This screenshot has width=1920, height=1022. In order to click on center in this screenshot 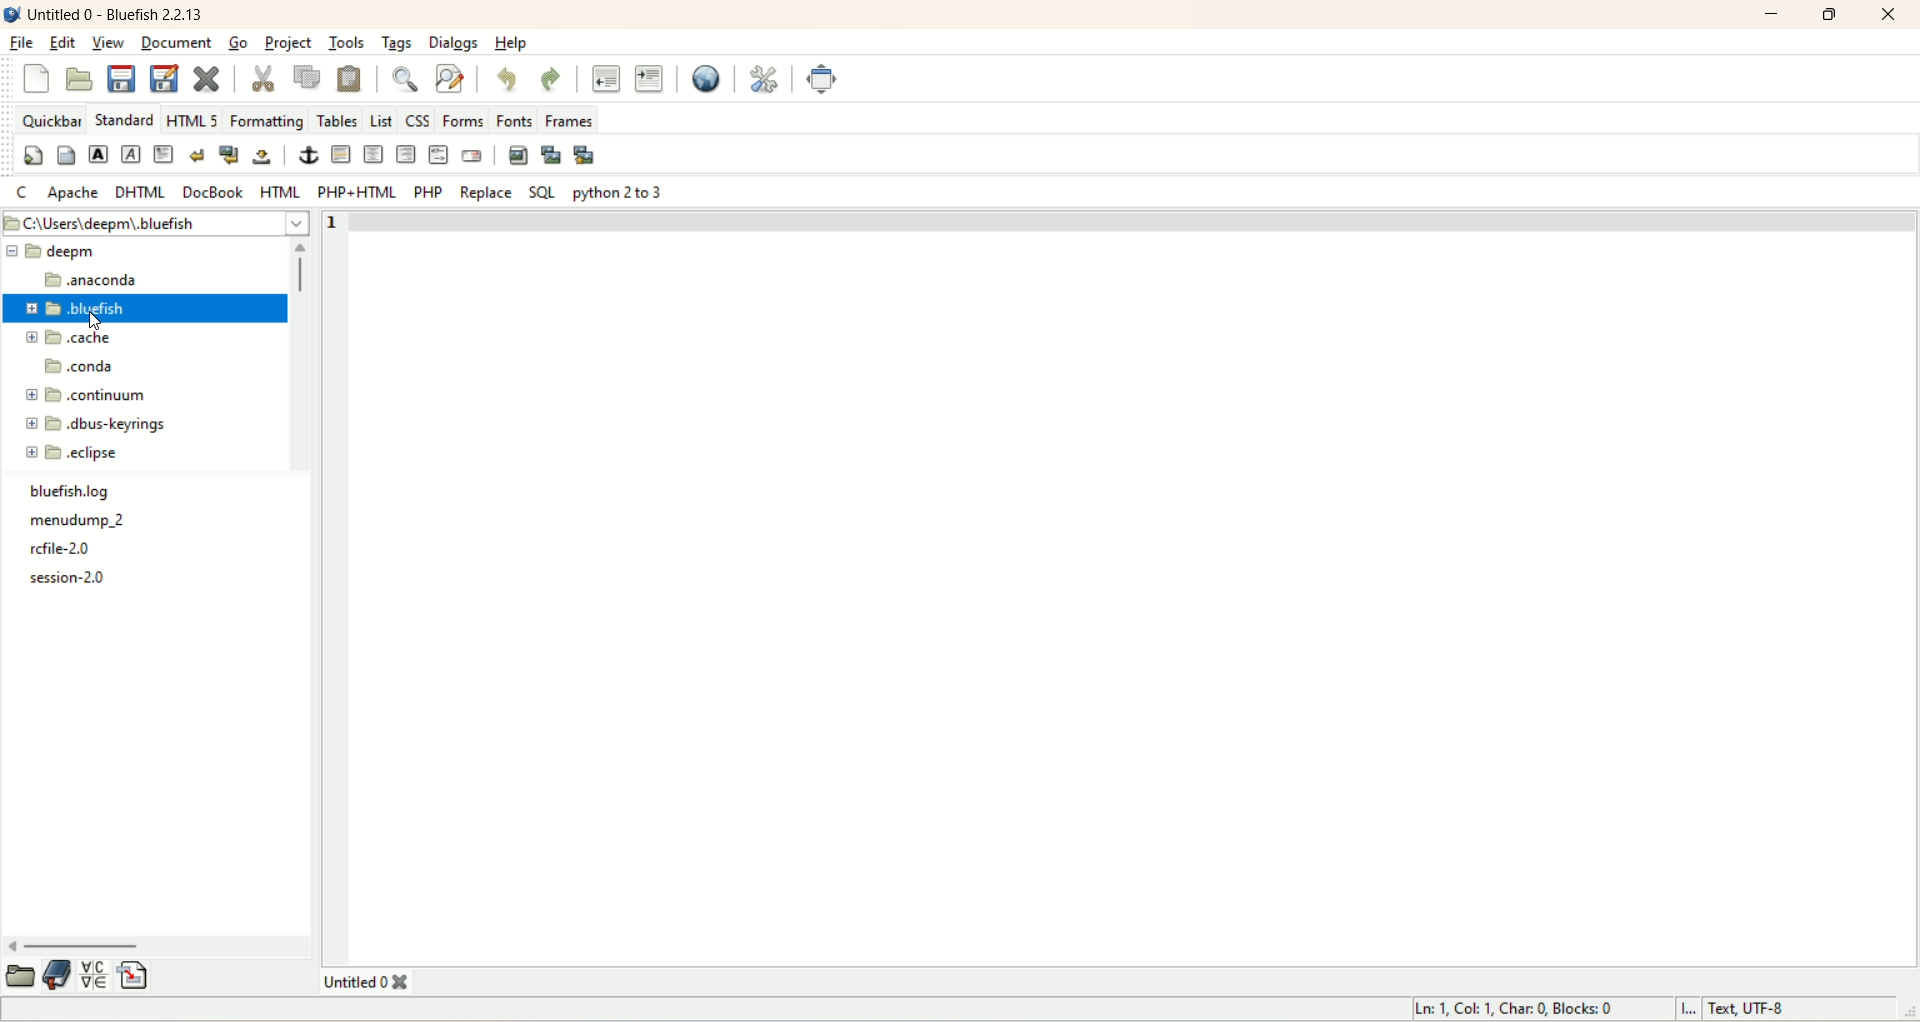, I will do `click(371, 153)`.